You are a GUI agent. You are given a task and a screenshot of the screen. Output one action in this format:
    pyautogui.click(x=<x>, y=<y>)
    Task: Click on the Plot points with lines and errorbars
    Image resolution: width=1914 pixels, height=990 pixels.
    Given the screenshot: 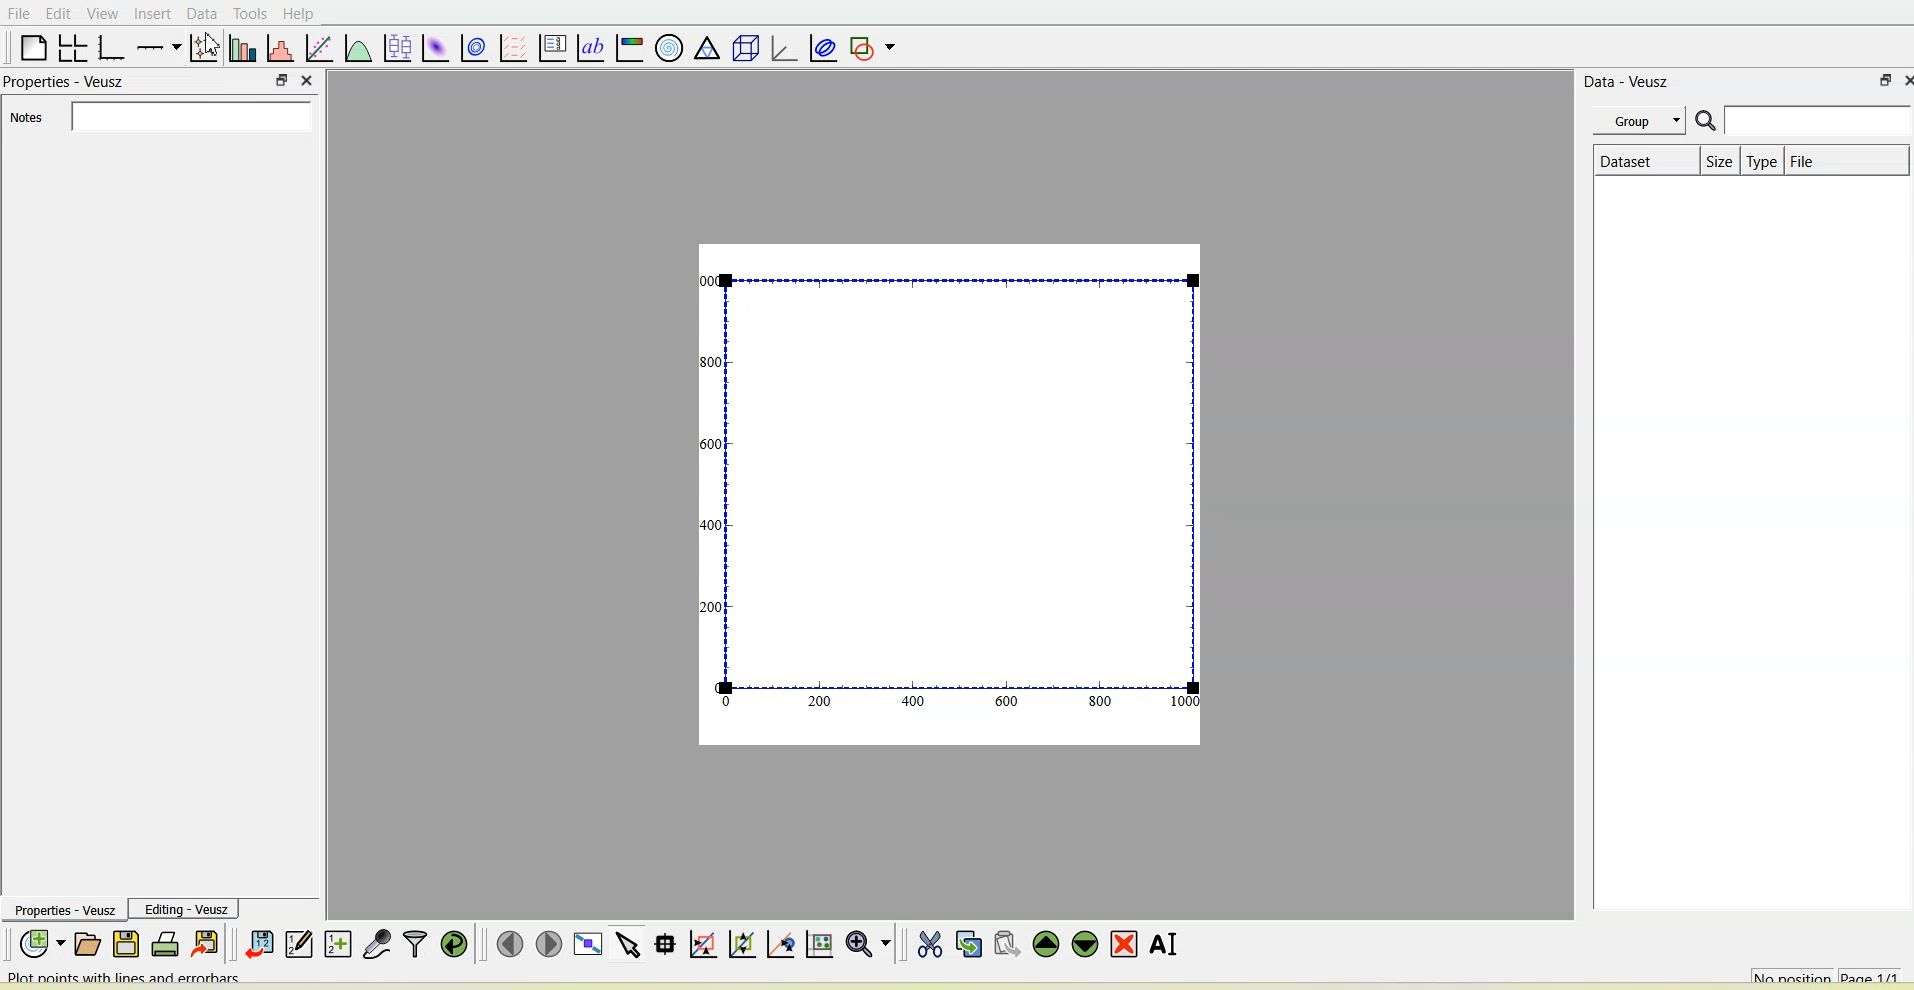 What is the action you would take?
    pyautogui.click(x=204, y=46)
    